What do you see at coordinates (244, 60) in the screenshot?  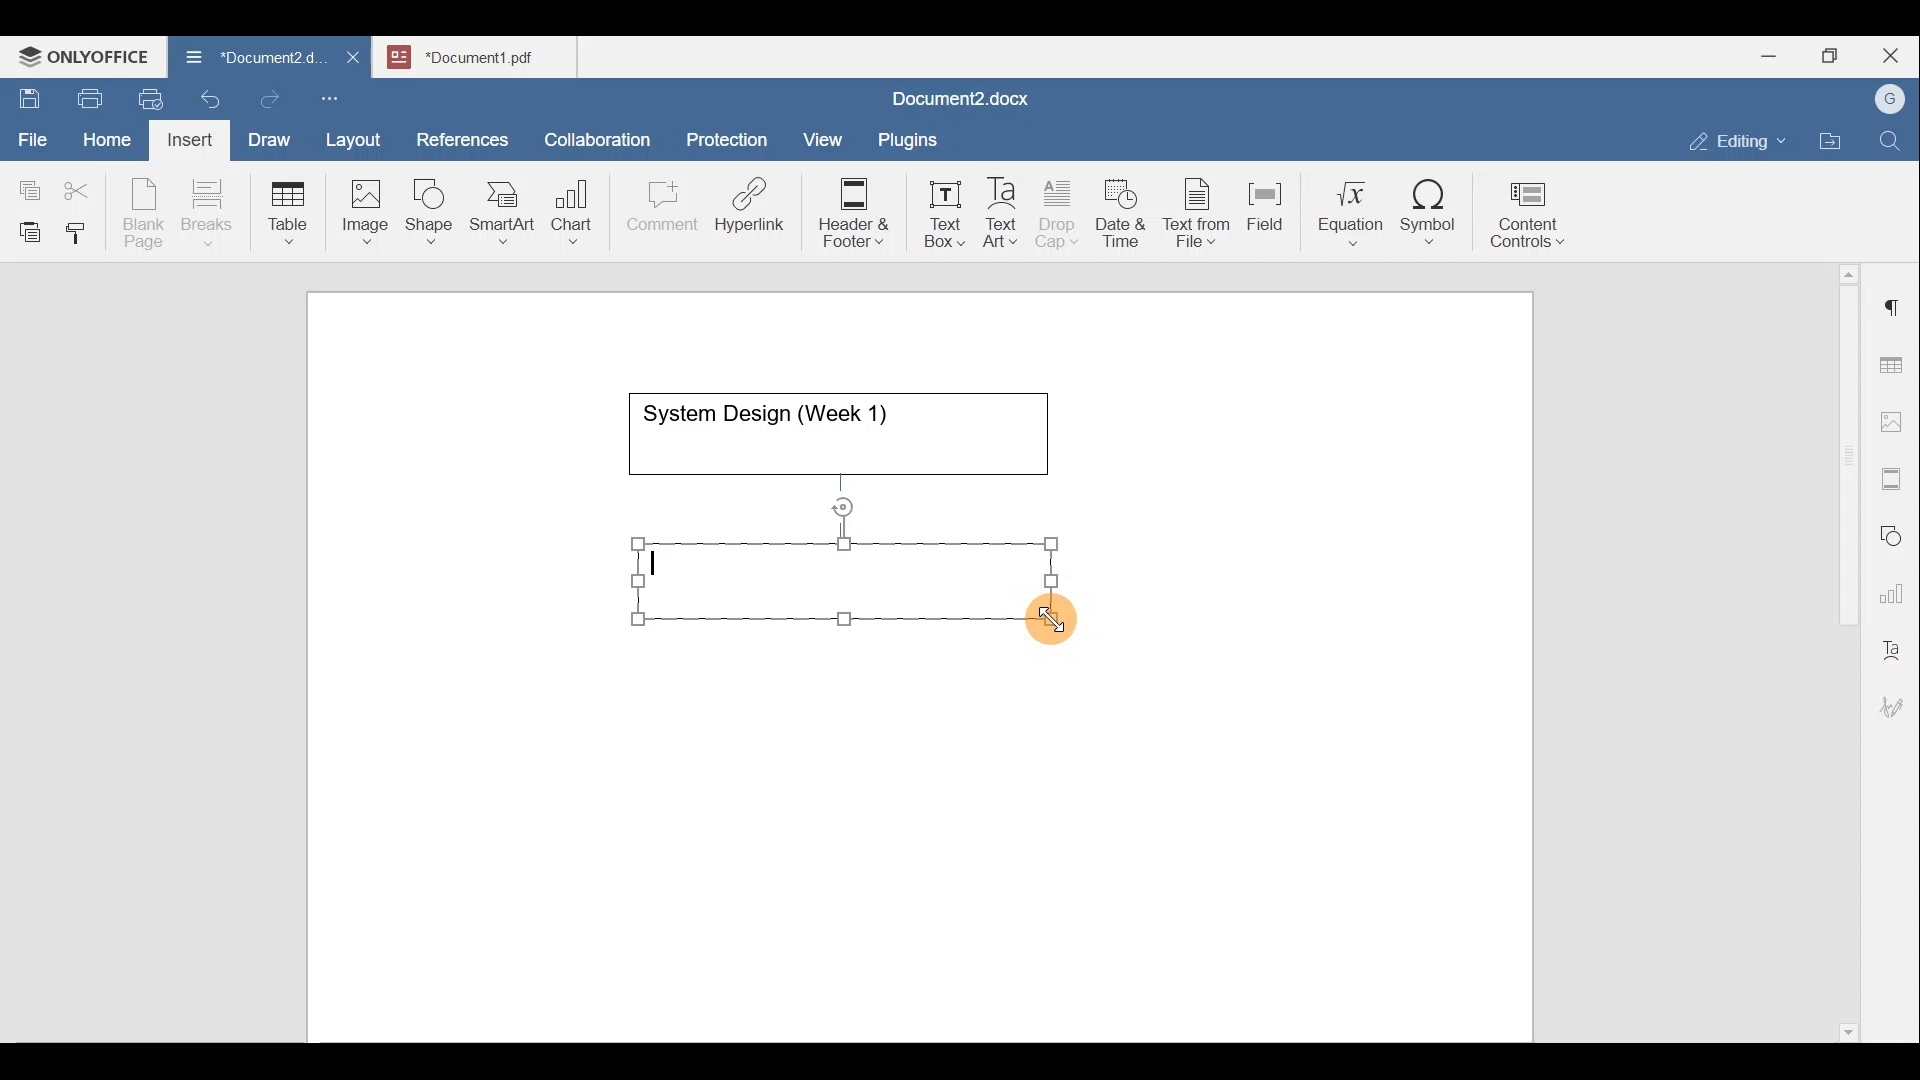 I see `Document name` at bounding box center [244, 60].